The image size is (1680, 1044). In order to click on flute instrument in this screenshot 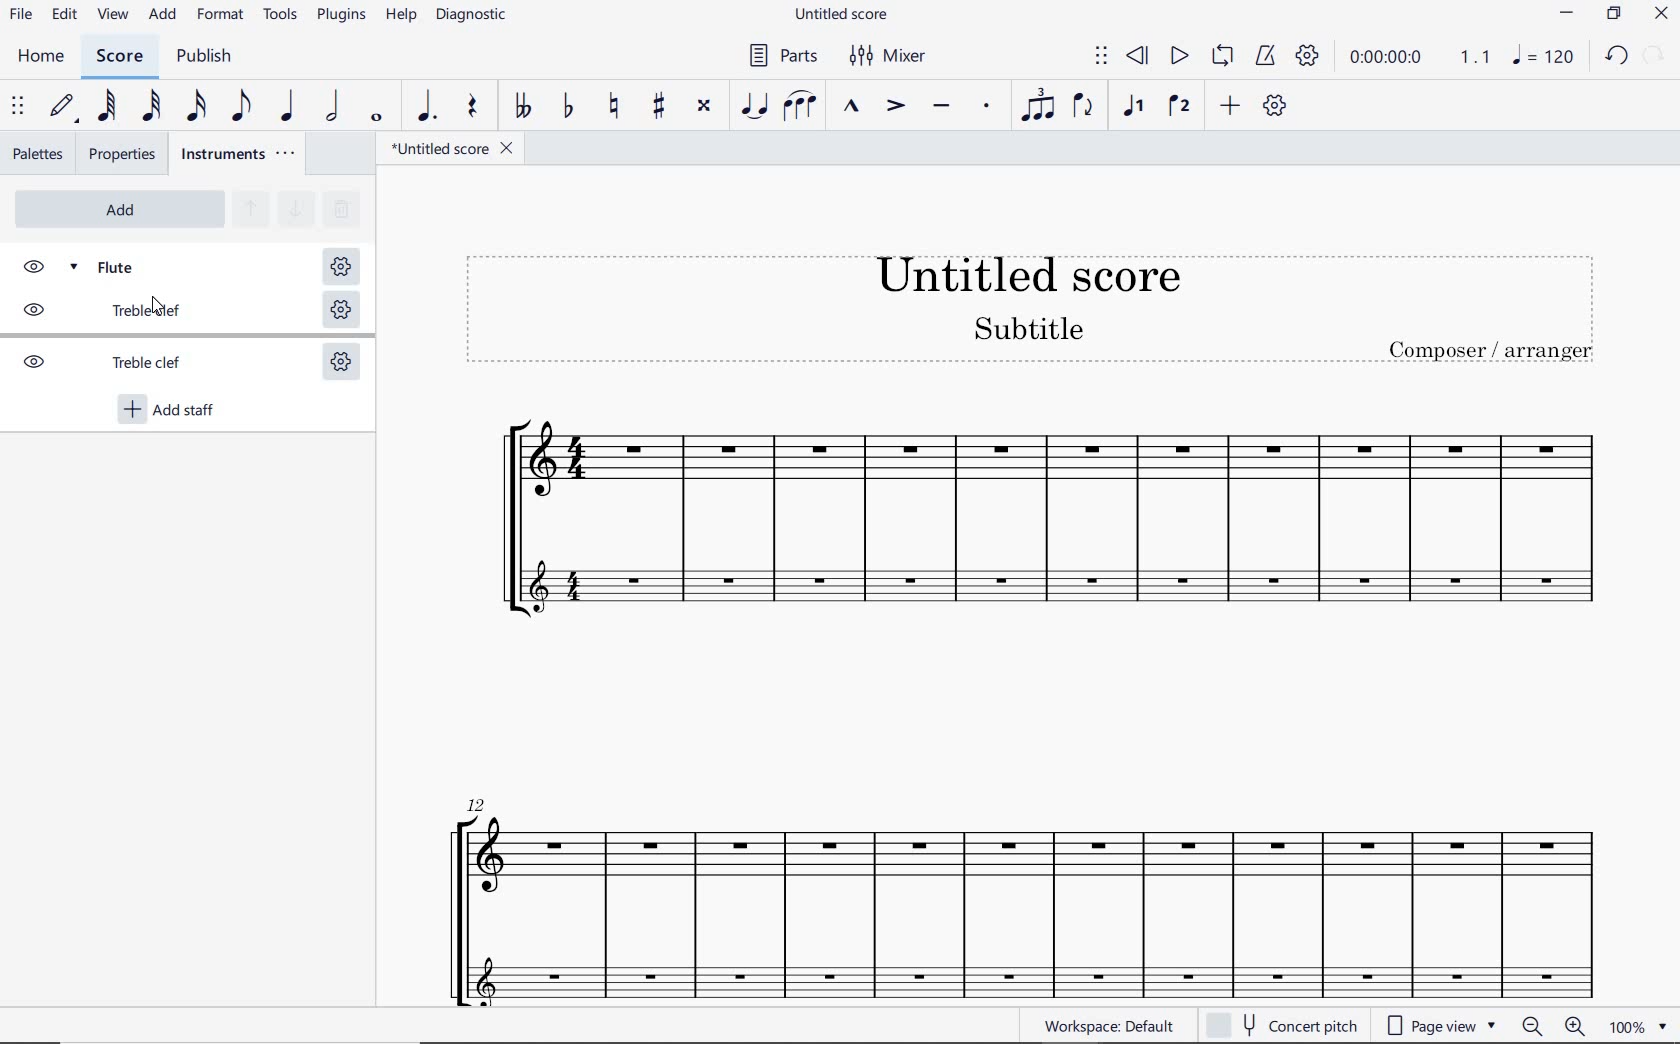, I will do `click(1017, 866)`.